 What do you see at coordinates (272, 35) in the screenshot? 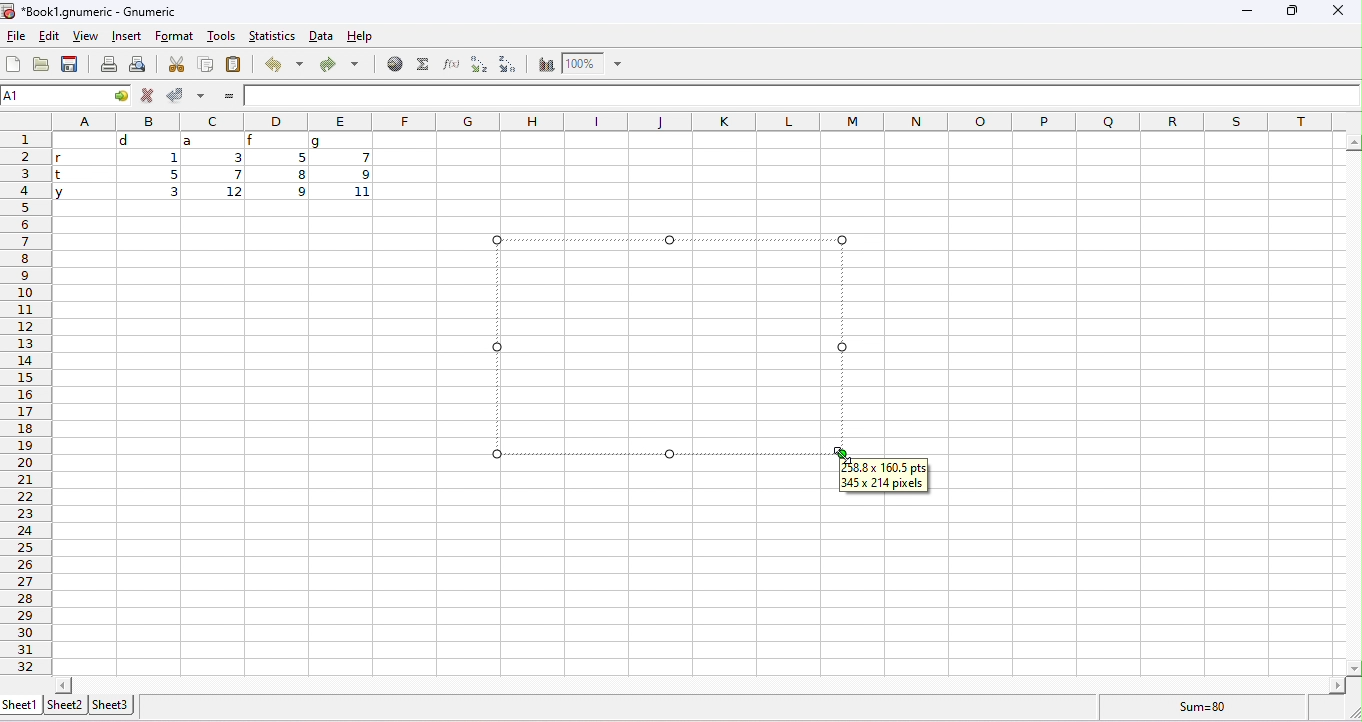
I see `statistics` at bounding box center [272, 35].